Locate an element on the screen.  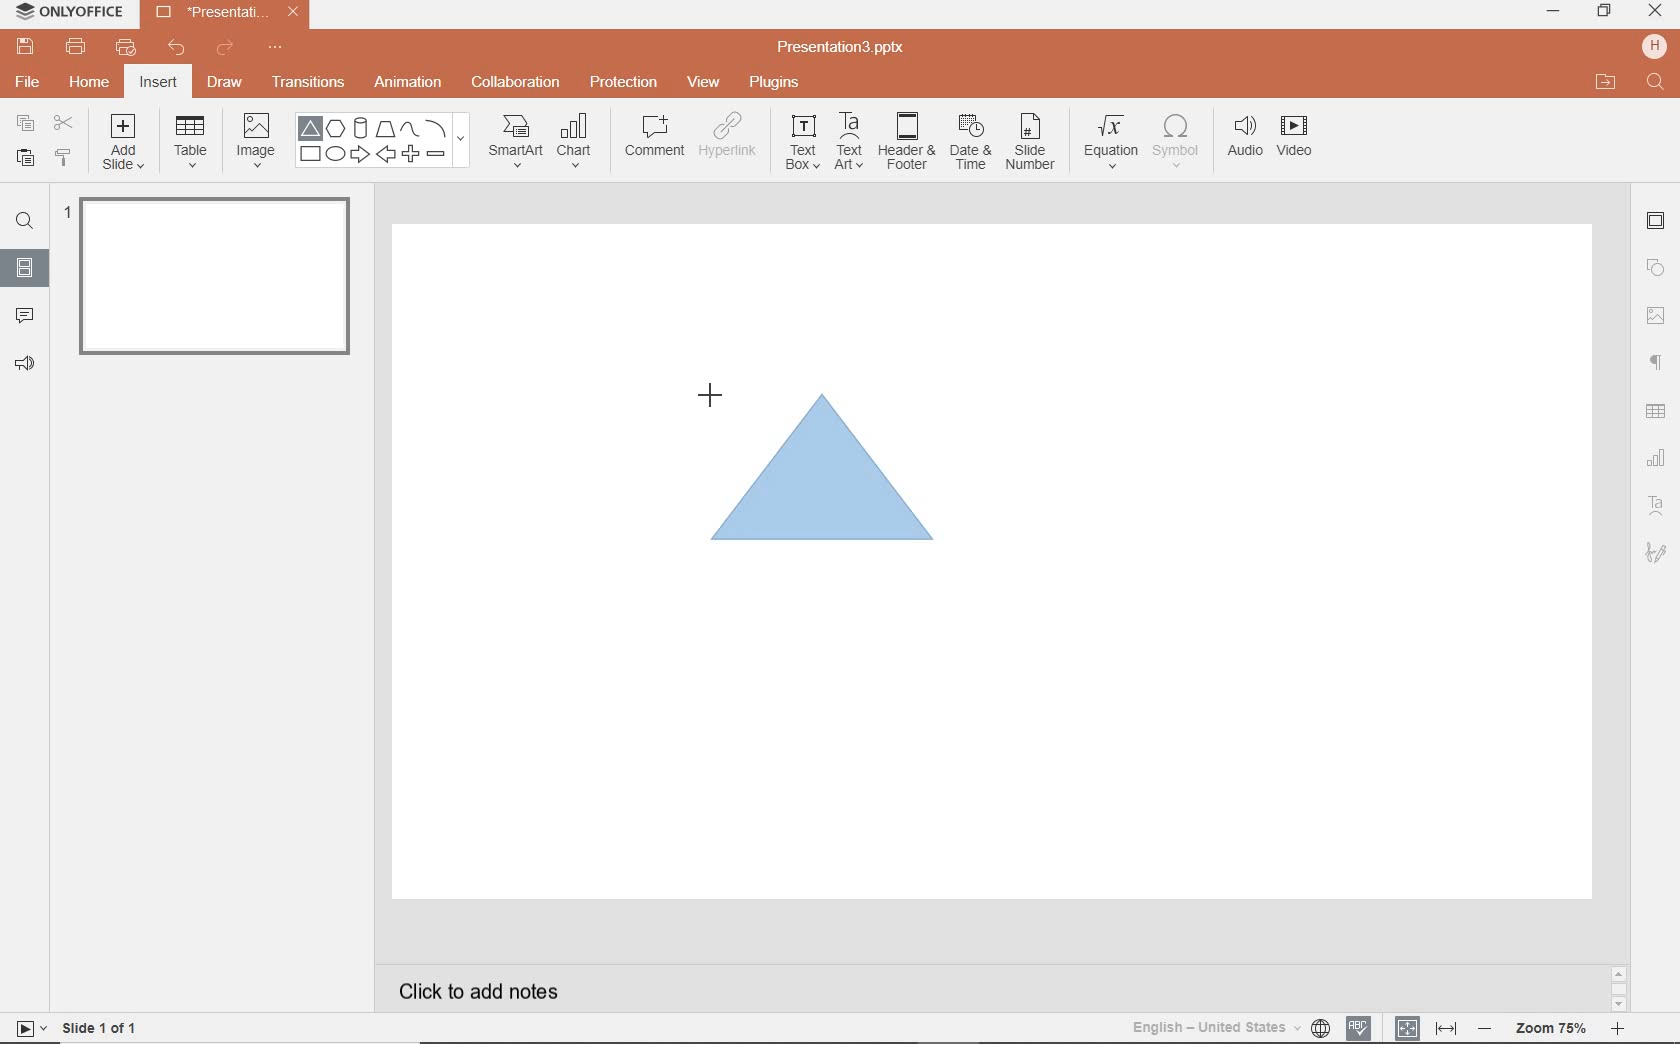
zoom out is located at coordinates (1488, 1030).